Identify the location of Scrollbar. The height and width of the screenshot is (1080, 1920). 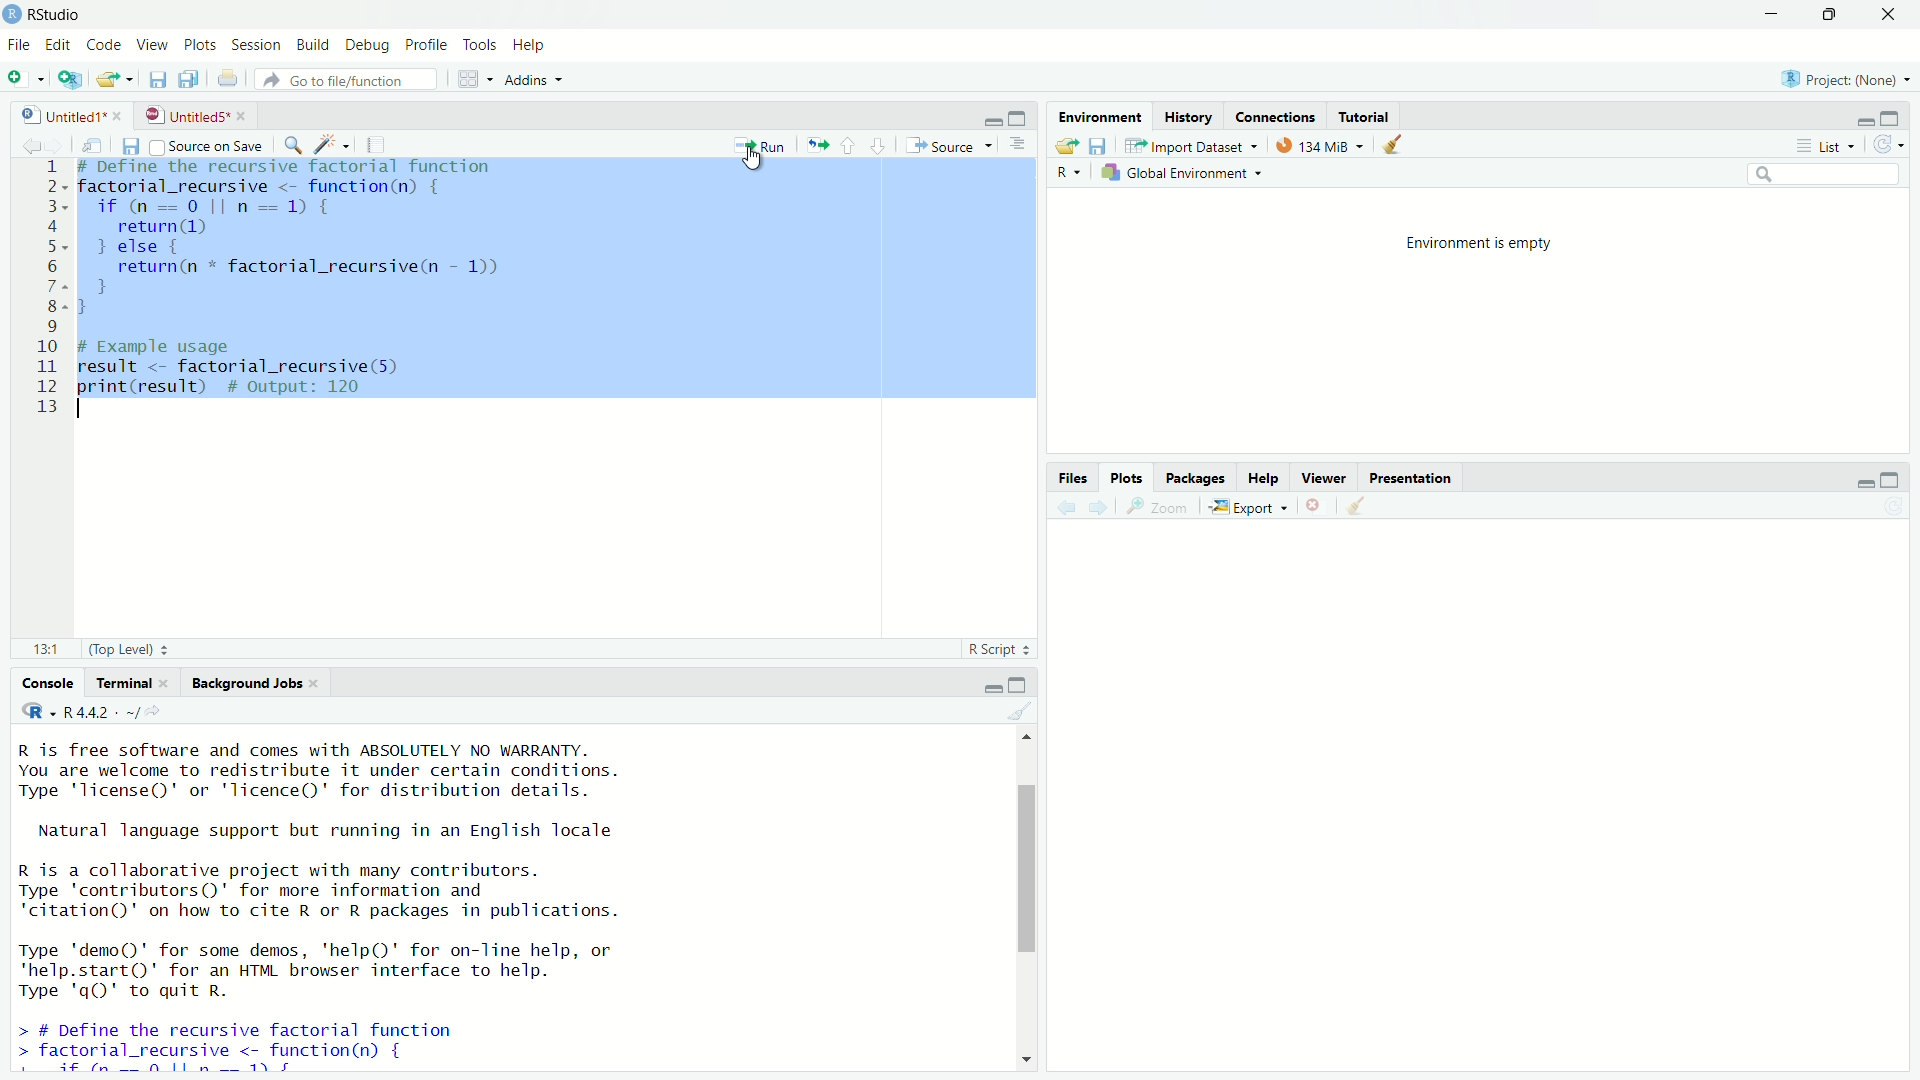
(1030, 917).